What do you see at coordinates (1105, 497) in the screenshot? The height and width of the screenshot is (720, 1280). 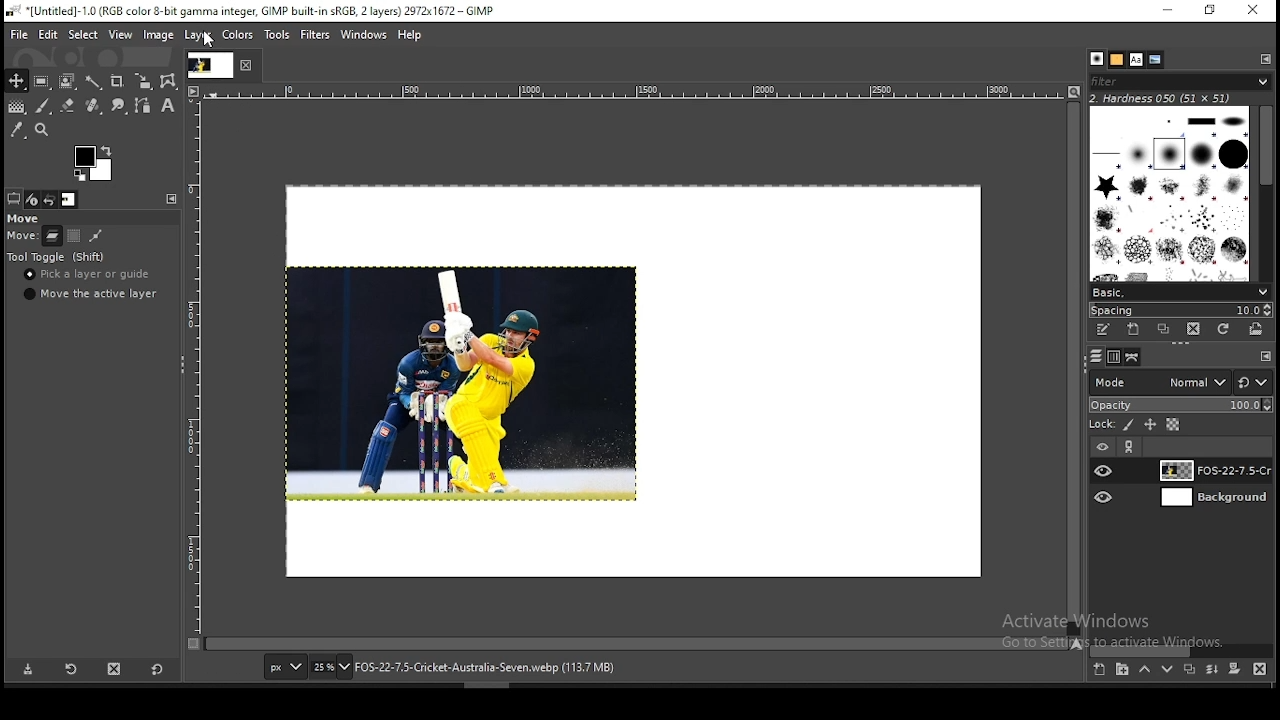 I see `layer visibility on/off` at bounding box center [1105, 497].